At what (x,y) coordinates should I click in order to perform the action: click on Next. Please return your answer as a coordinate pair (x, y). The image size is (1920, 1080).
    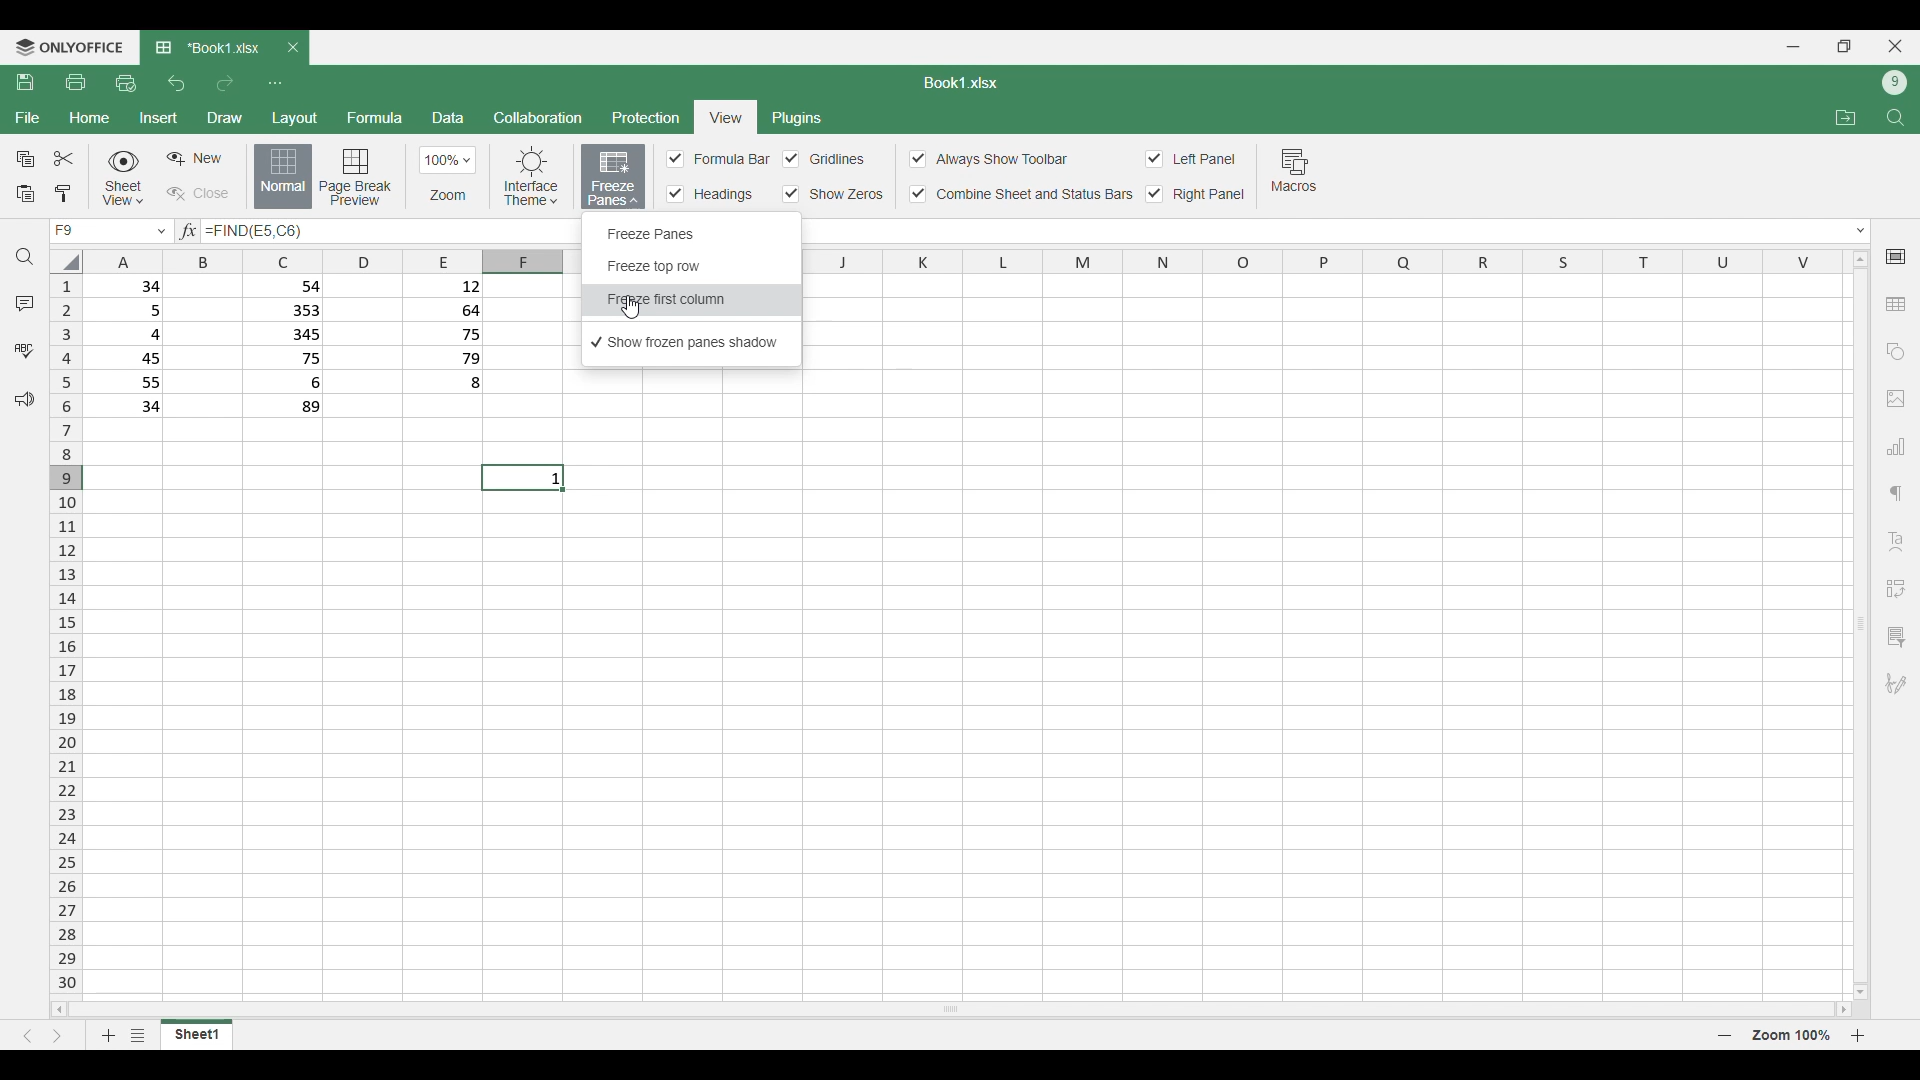
    Looking at the image, I should click on (60, 1036).